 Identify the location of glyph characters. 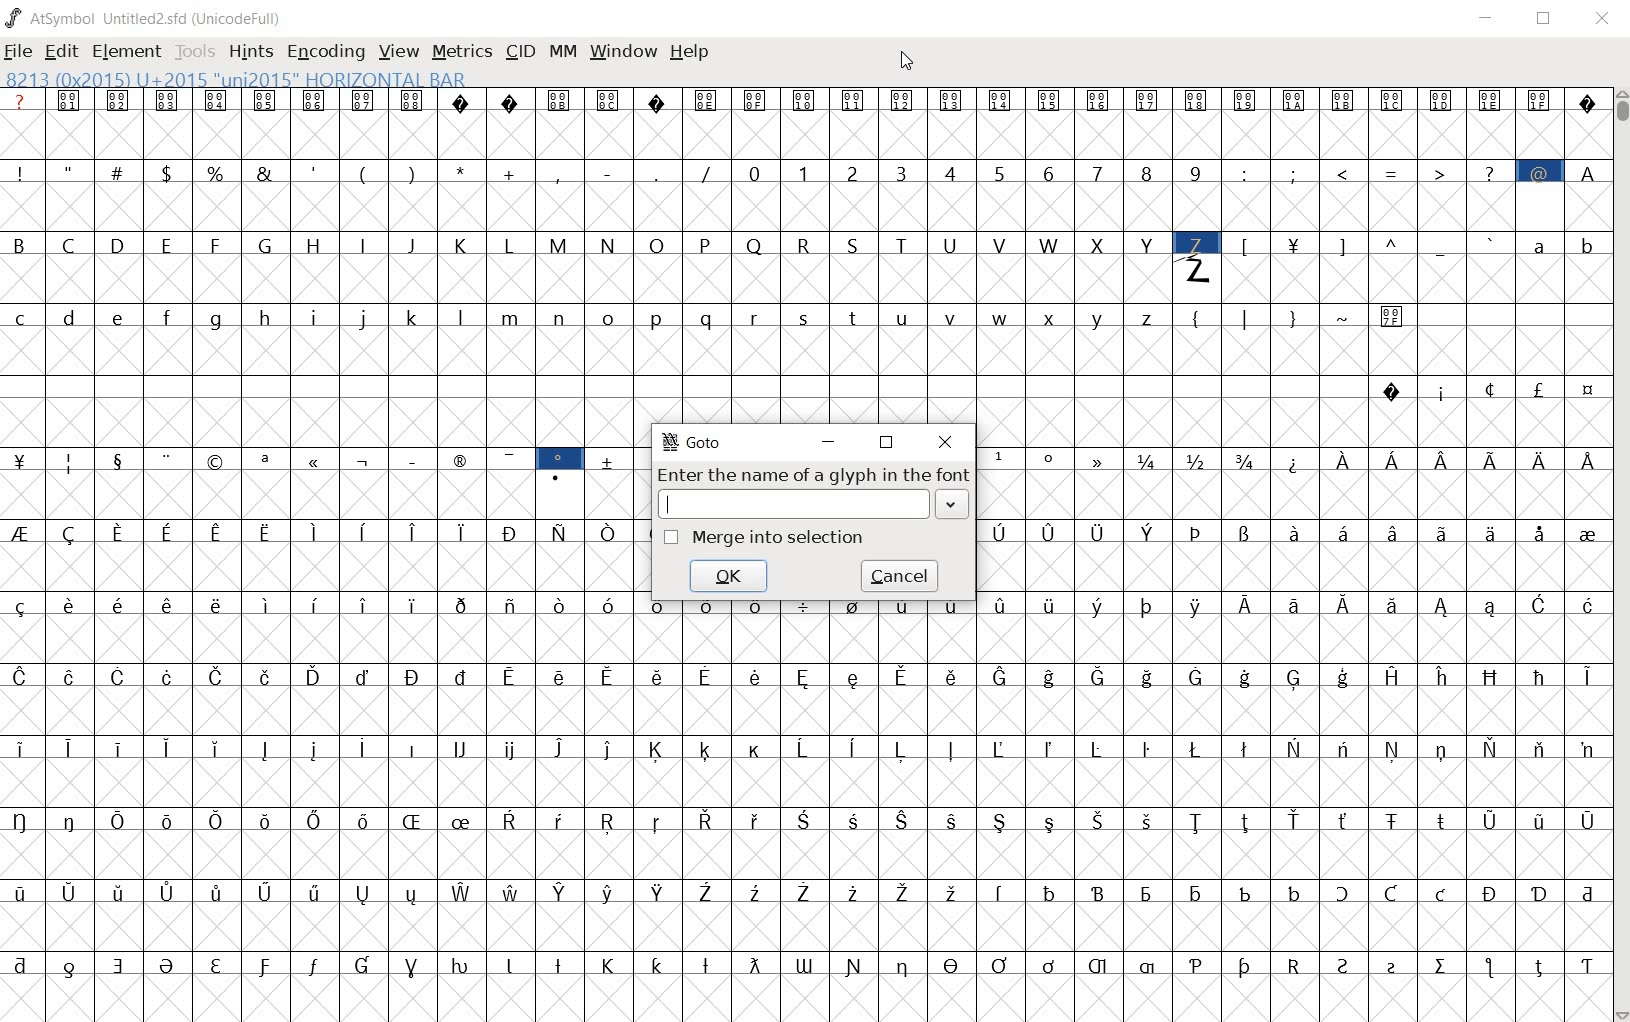
(1119, 252).